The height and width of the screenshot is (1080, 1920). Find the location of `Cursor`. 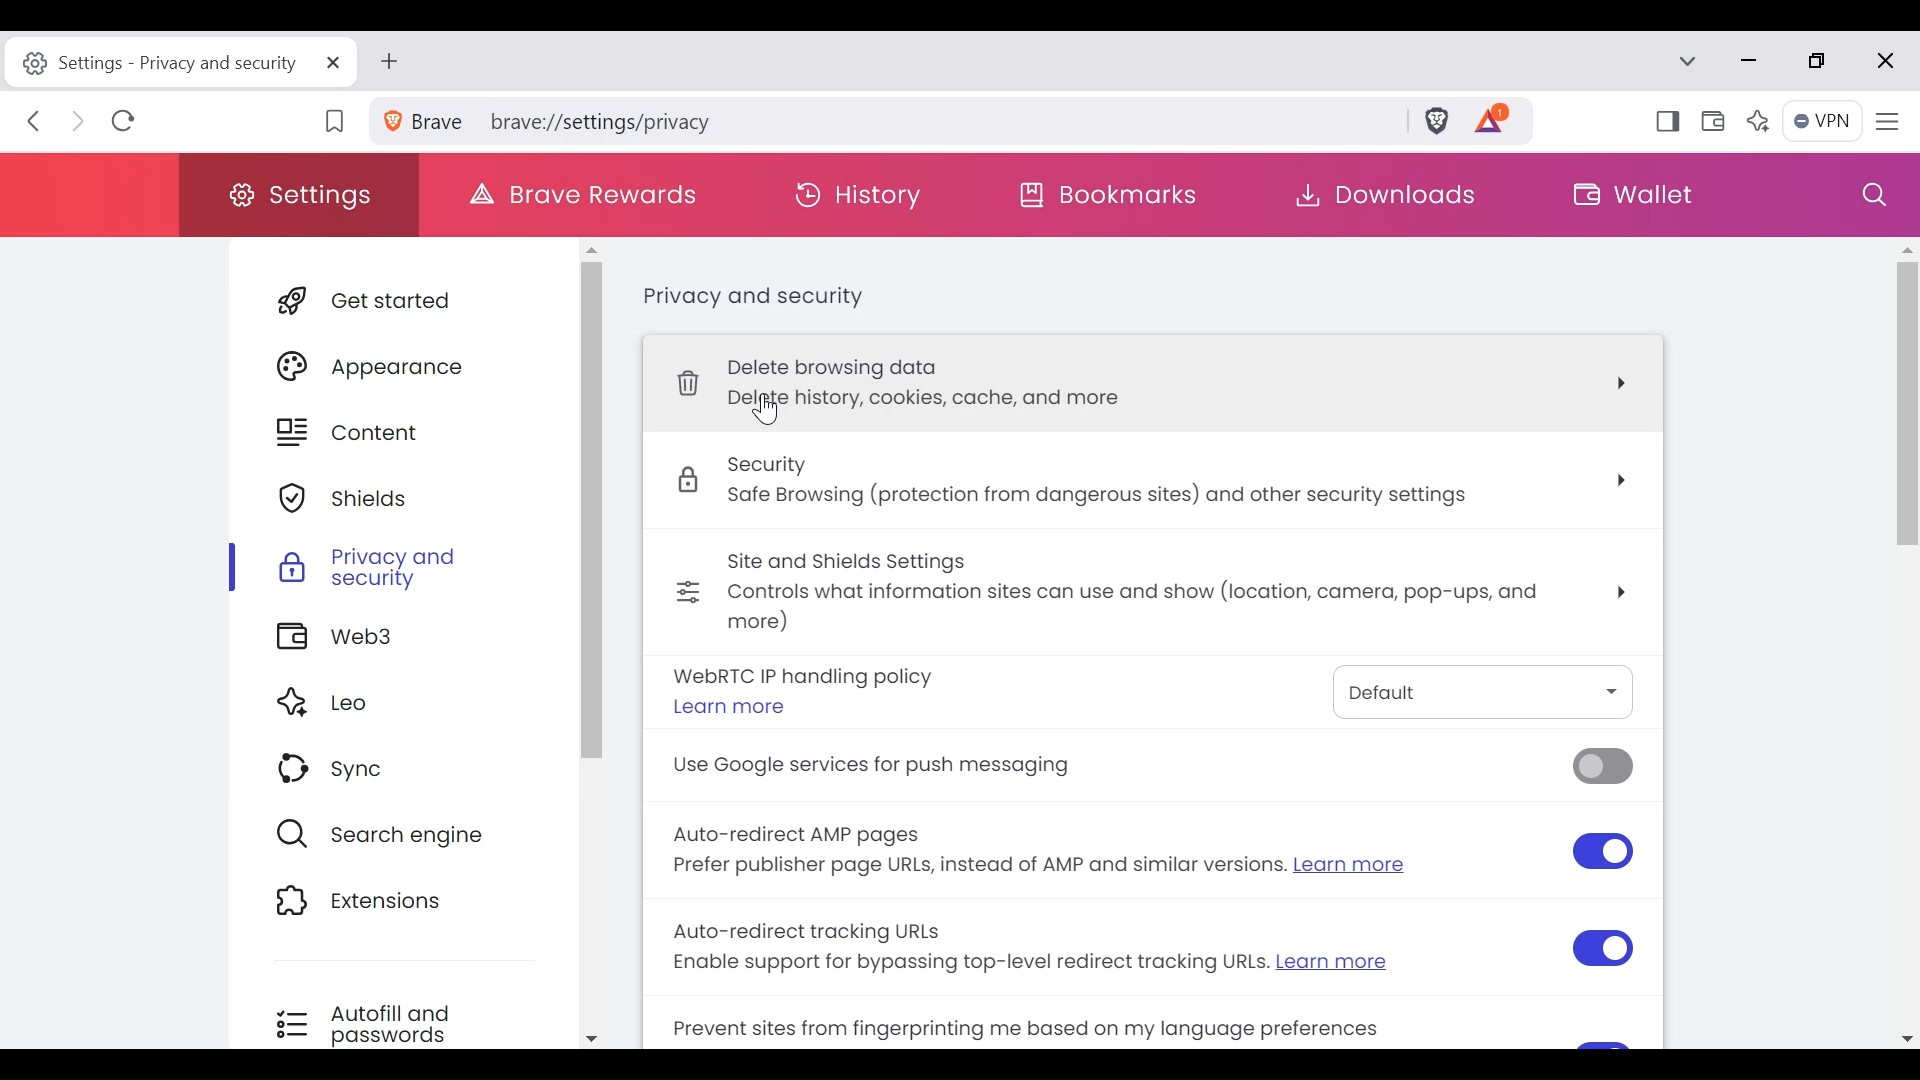

Cursor is located at coordinates (764, 414).